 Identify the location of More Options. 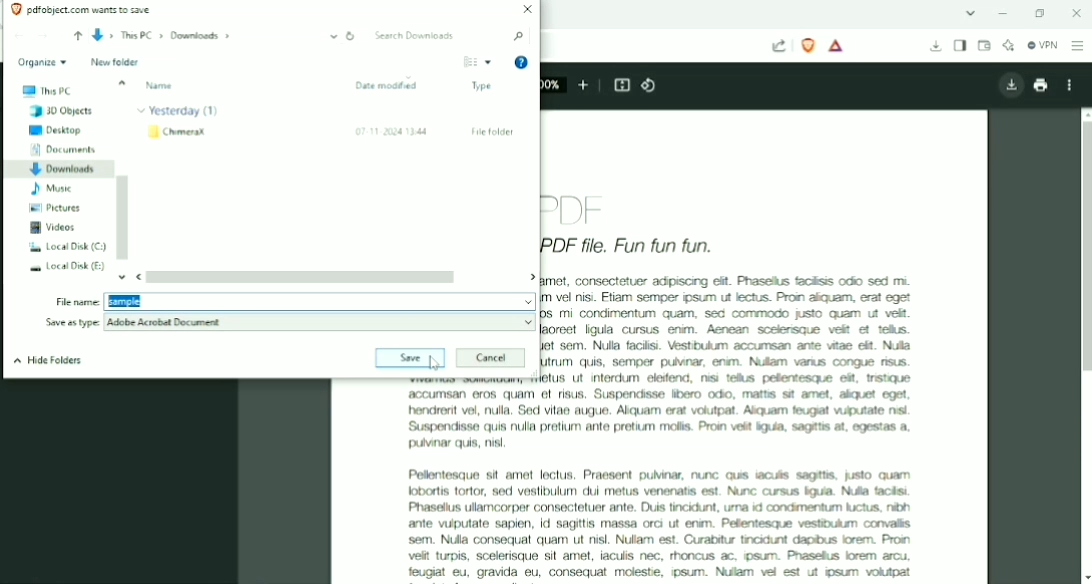
(488, 62).